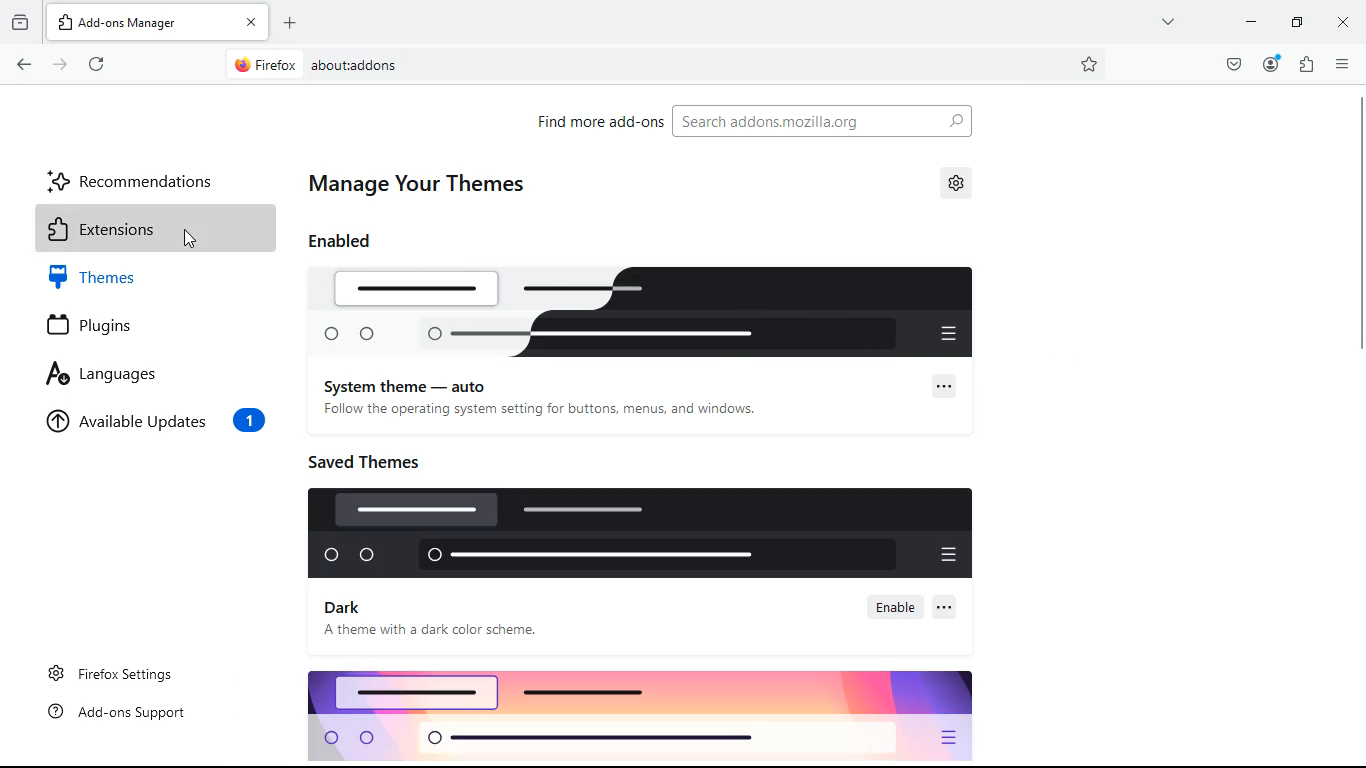  Describe the element at coordinates (1228, 65) in the screenshot. I see `pocket` at that location.